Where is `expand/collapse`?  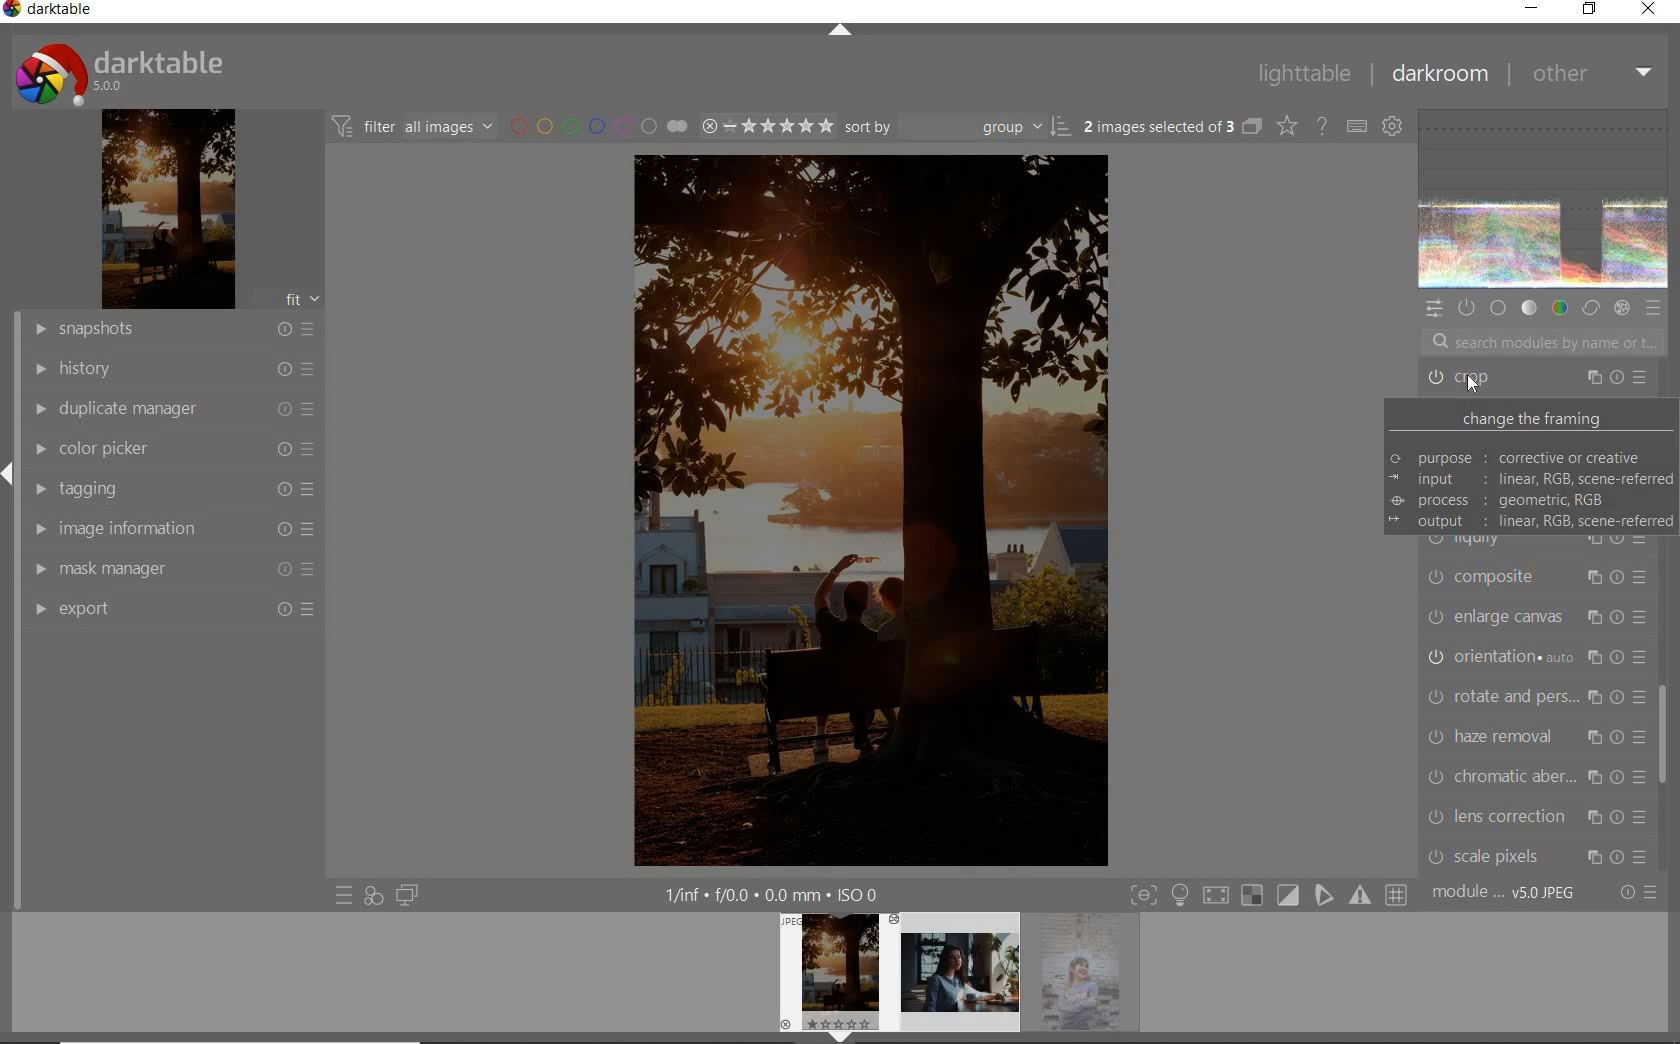 expand/collapse is located at coordinates (839, 34).